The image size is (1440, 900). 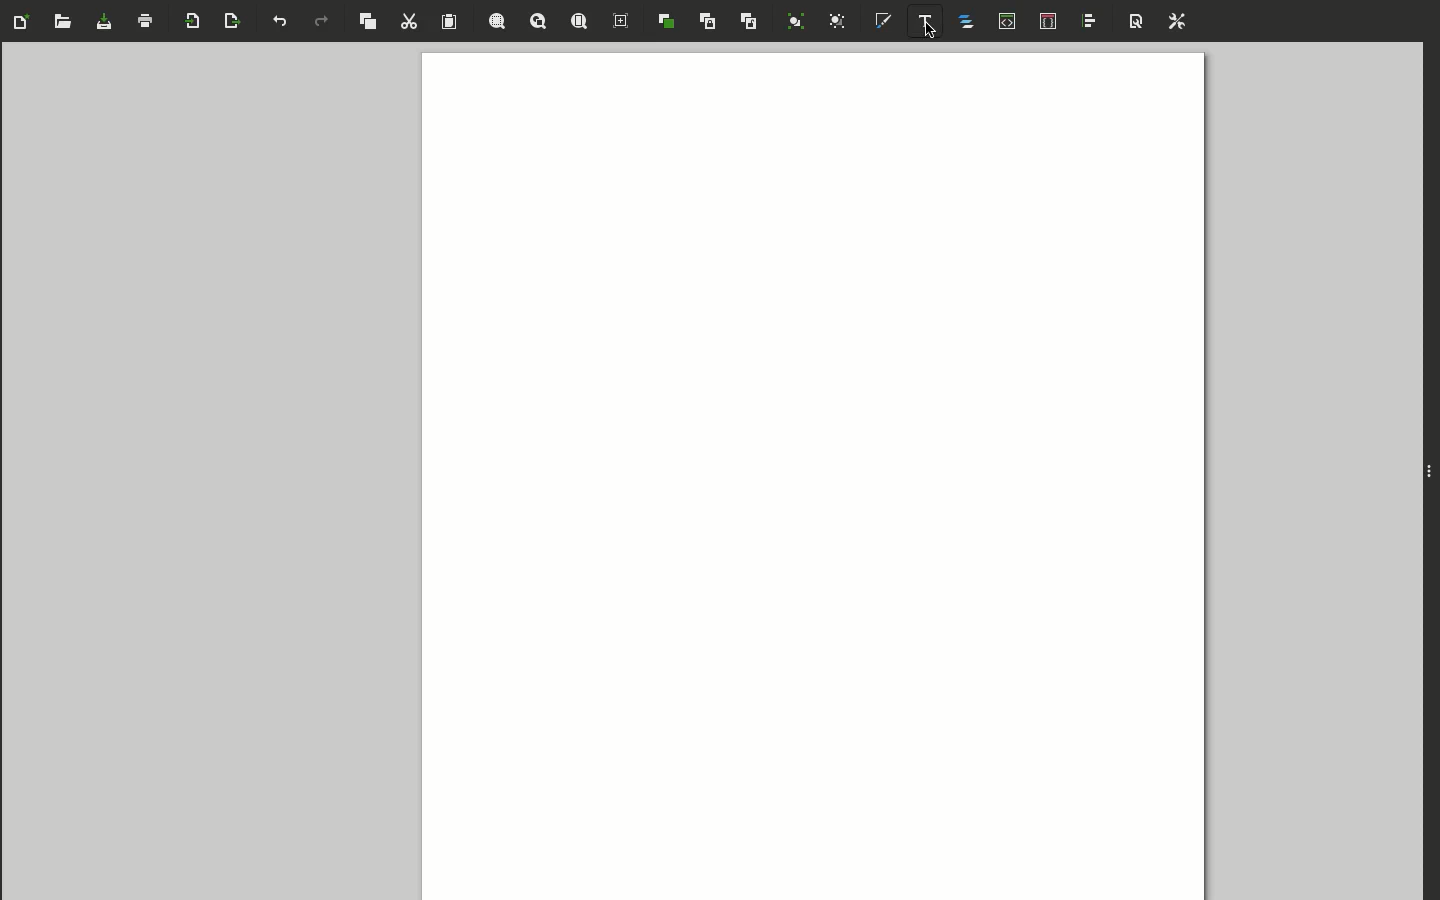 I want to click on Open, so click(x=64, y=26).